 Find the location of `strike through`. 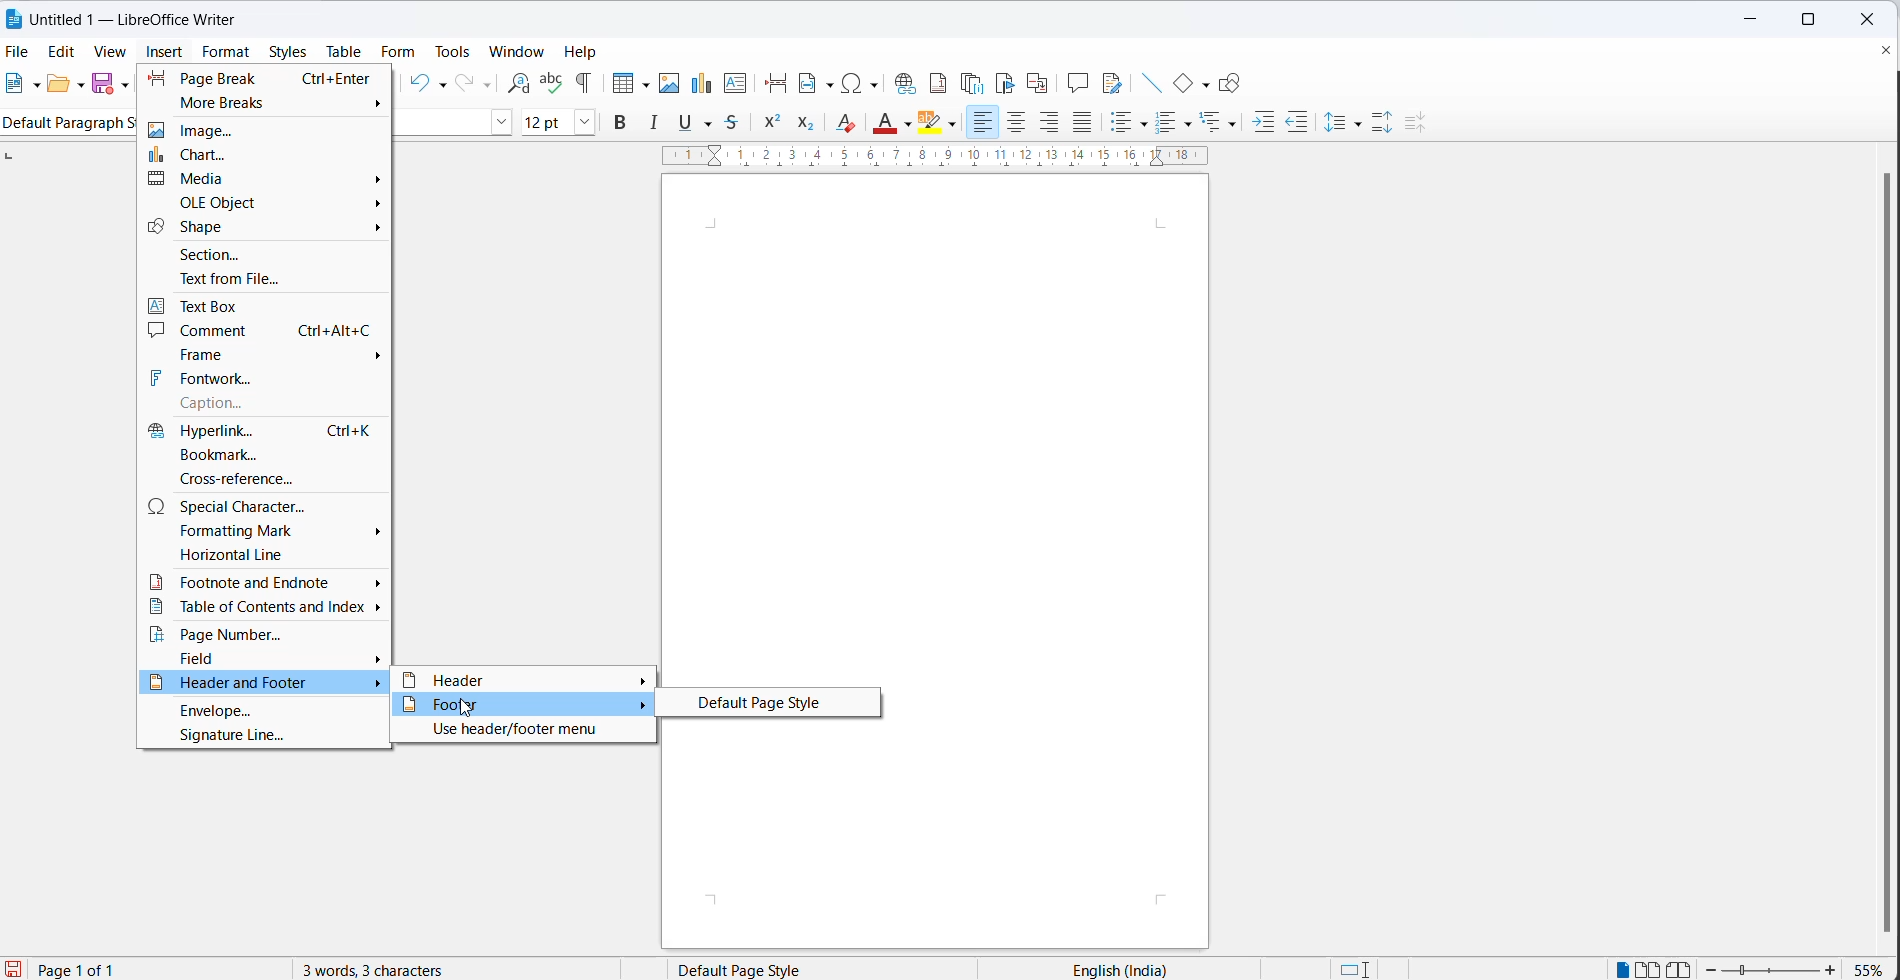

strike through is located at coordinates (711, 123).